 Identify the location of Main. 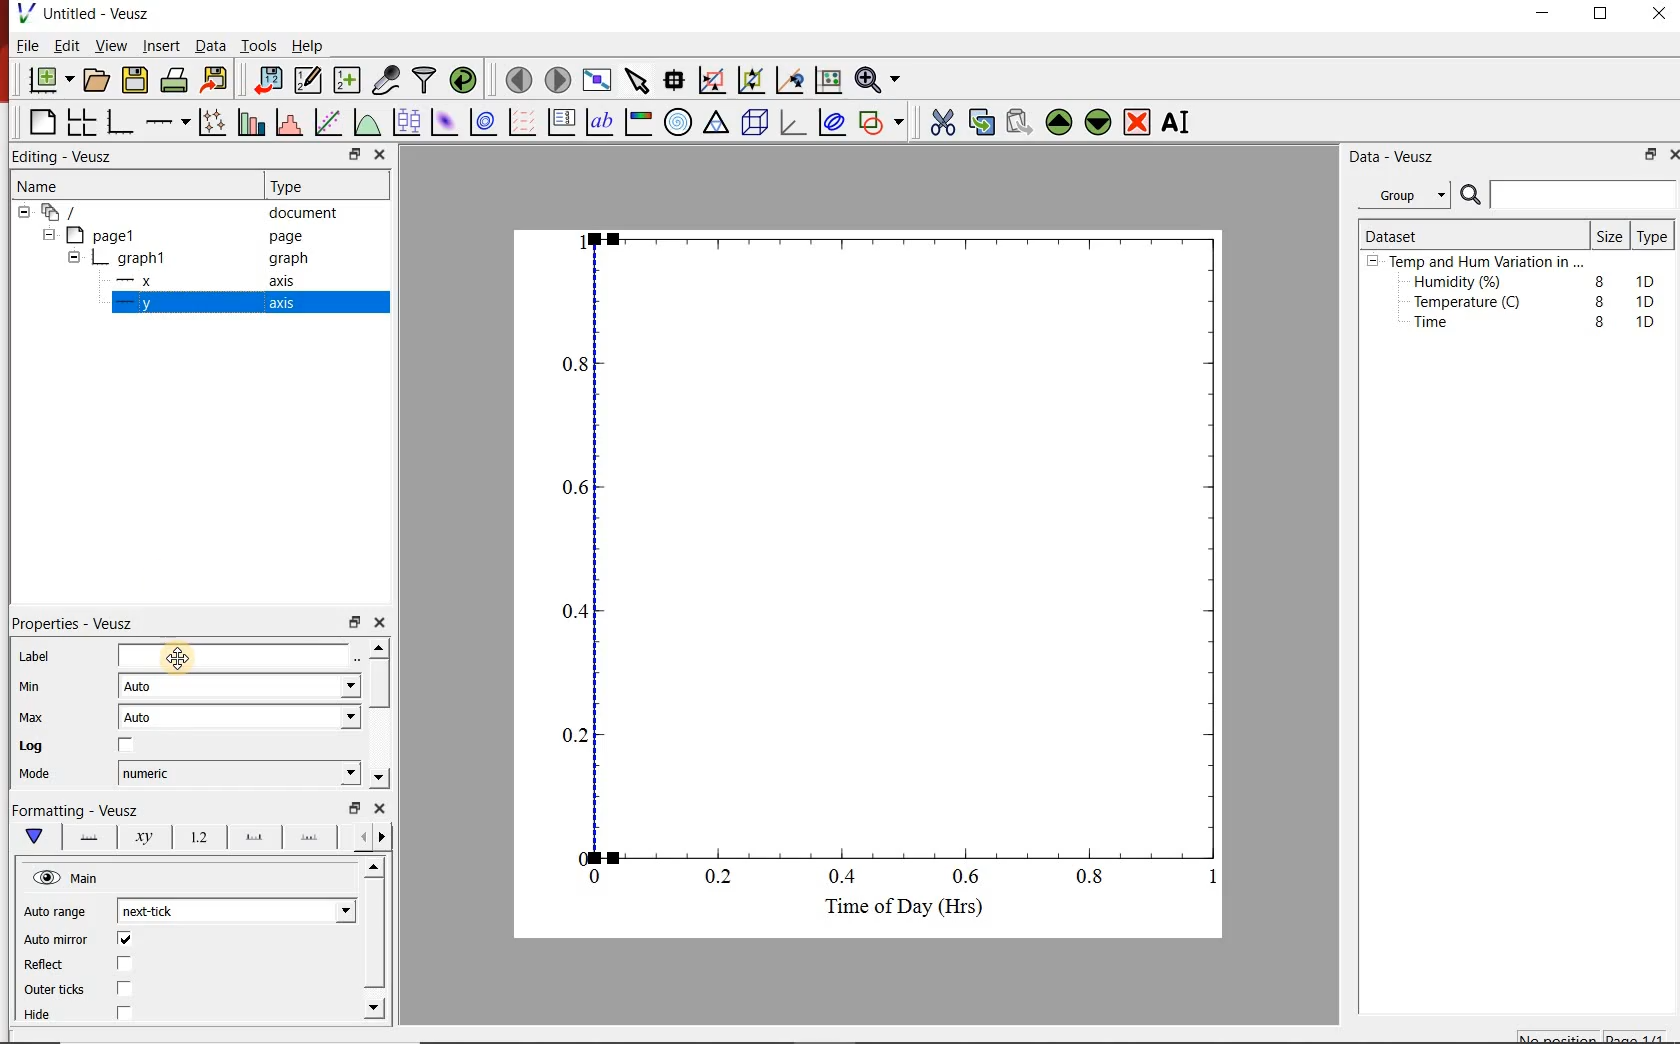
(99, 881).